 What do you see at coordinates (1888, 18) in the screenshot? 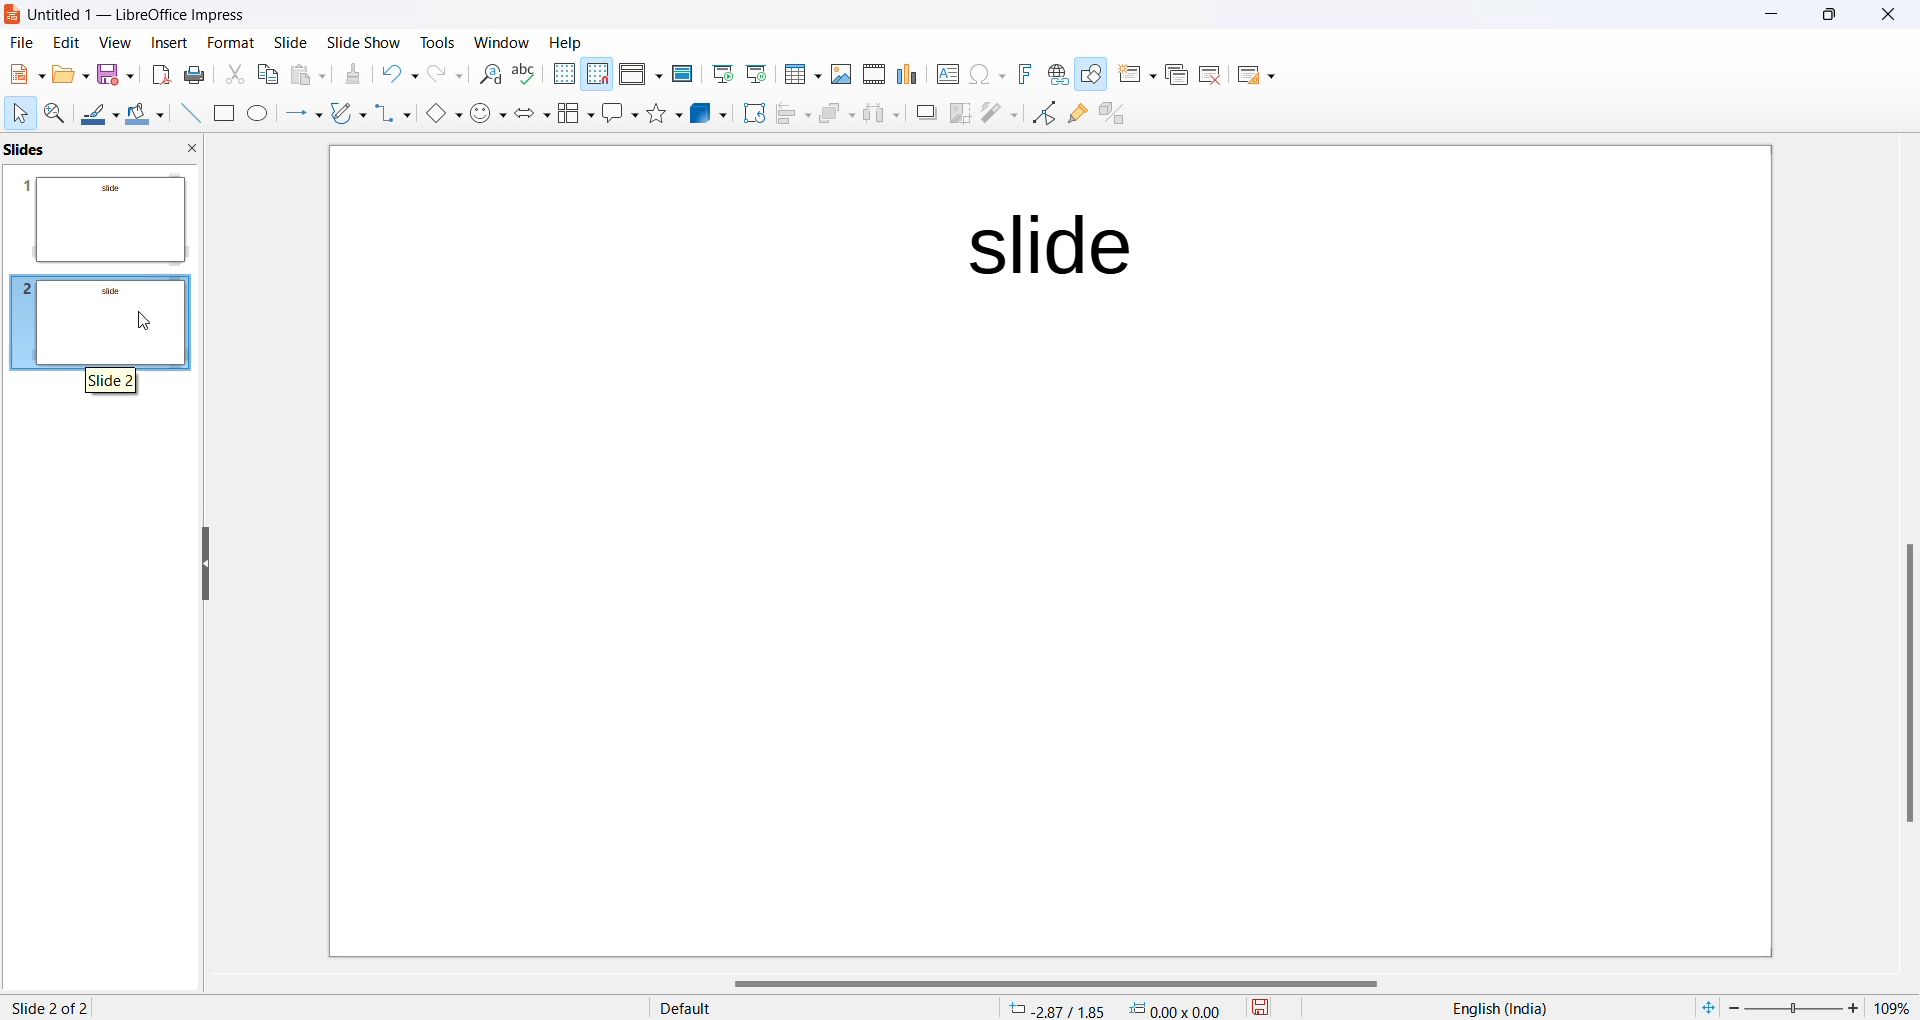
I see `close` at bounding box center [1888, 18].